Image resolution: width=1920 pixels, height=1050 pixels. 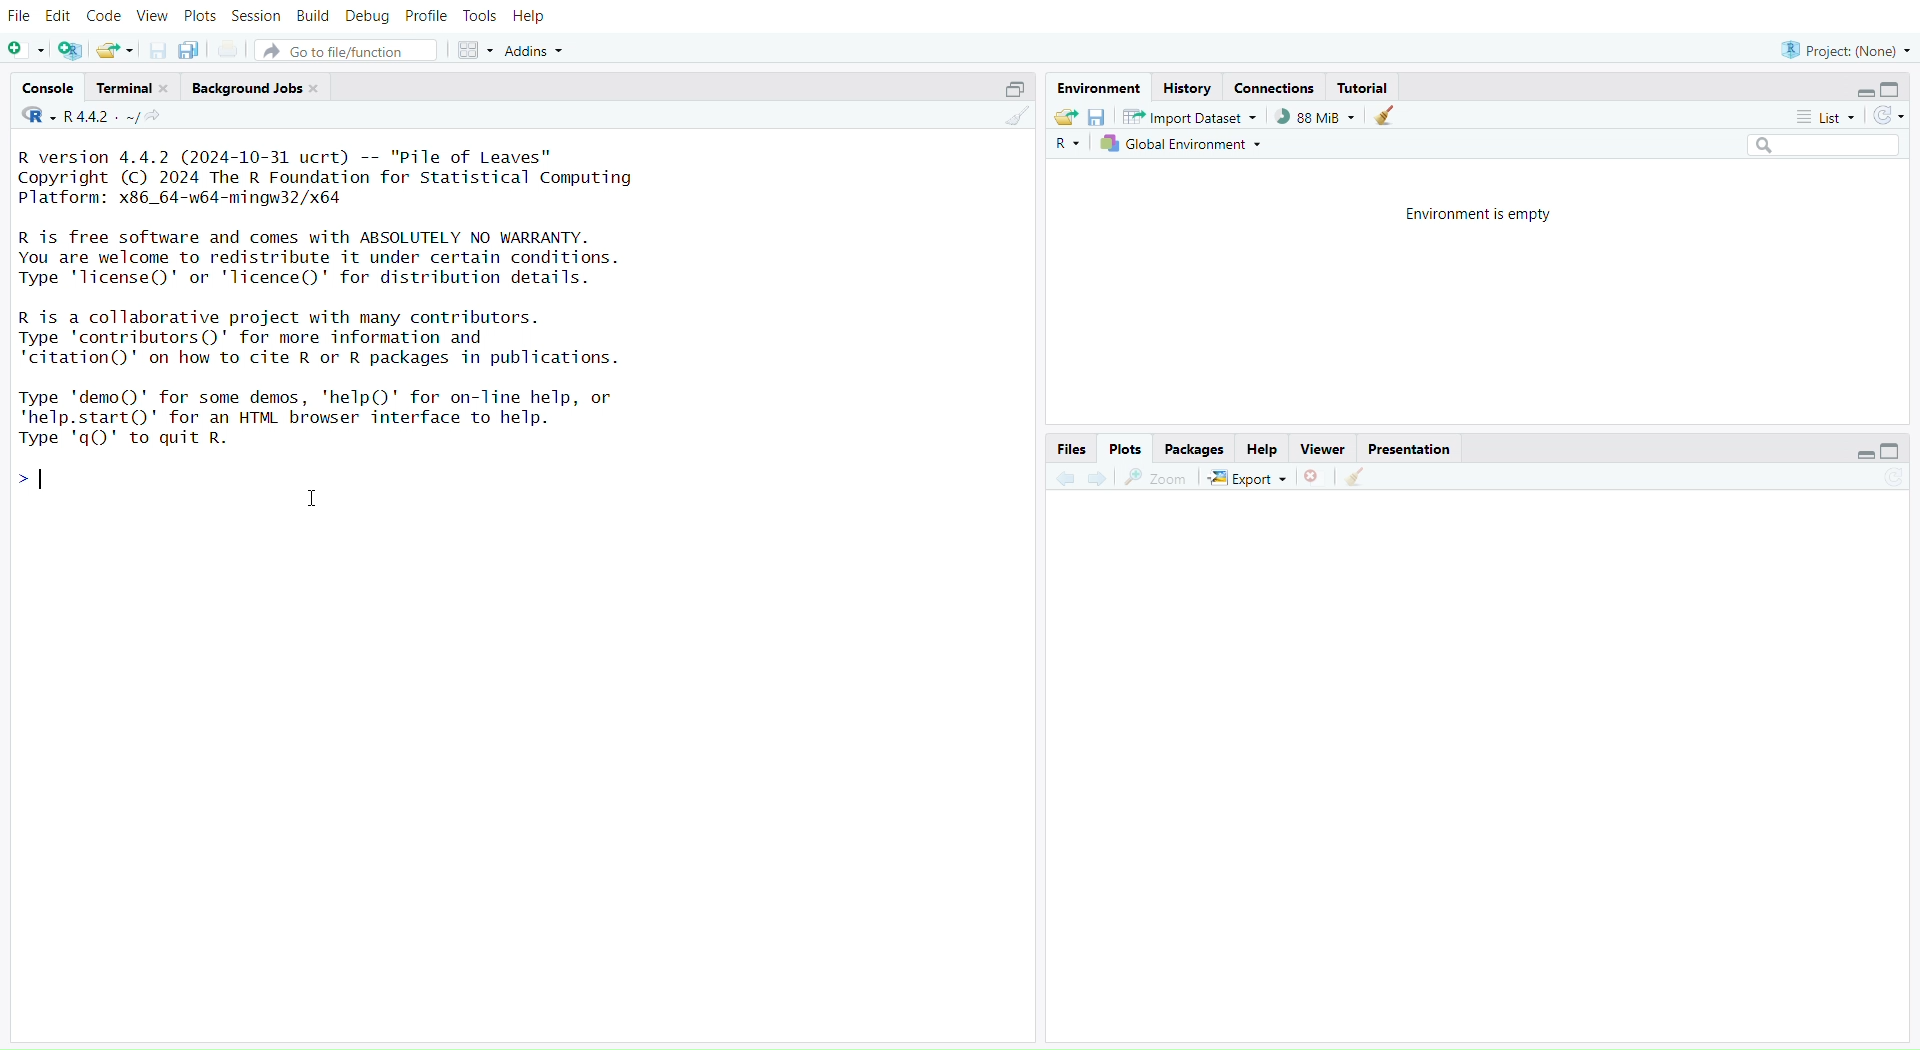 What do you see at coordinates (1102, 479) in the screenshot?
I see `forward` at bounding box center [1102, 479].